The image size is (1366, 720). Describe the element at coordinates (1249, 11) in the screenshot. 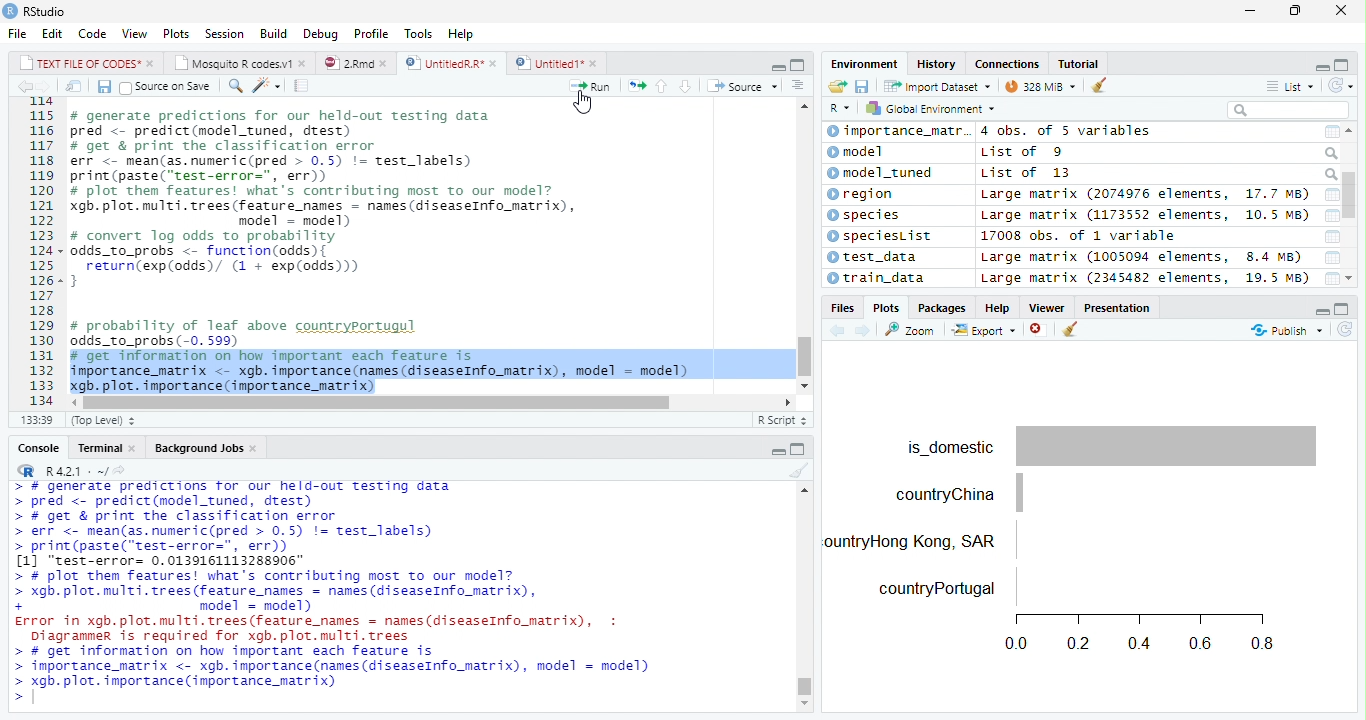

I see `Minimize` at that location.